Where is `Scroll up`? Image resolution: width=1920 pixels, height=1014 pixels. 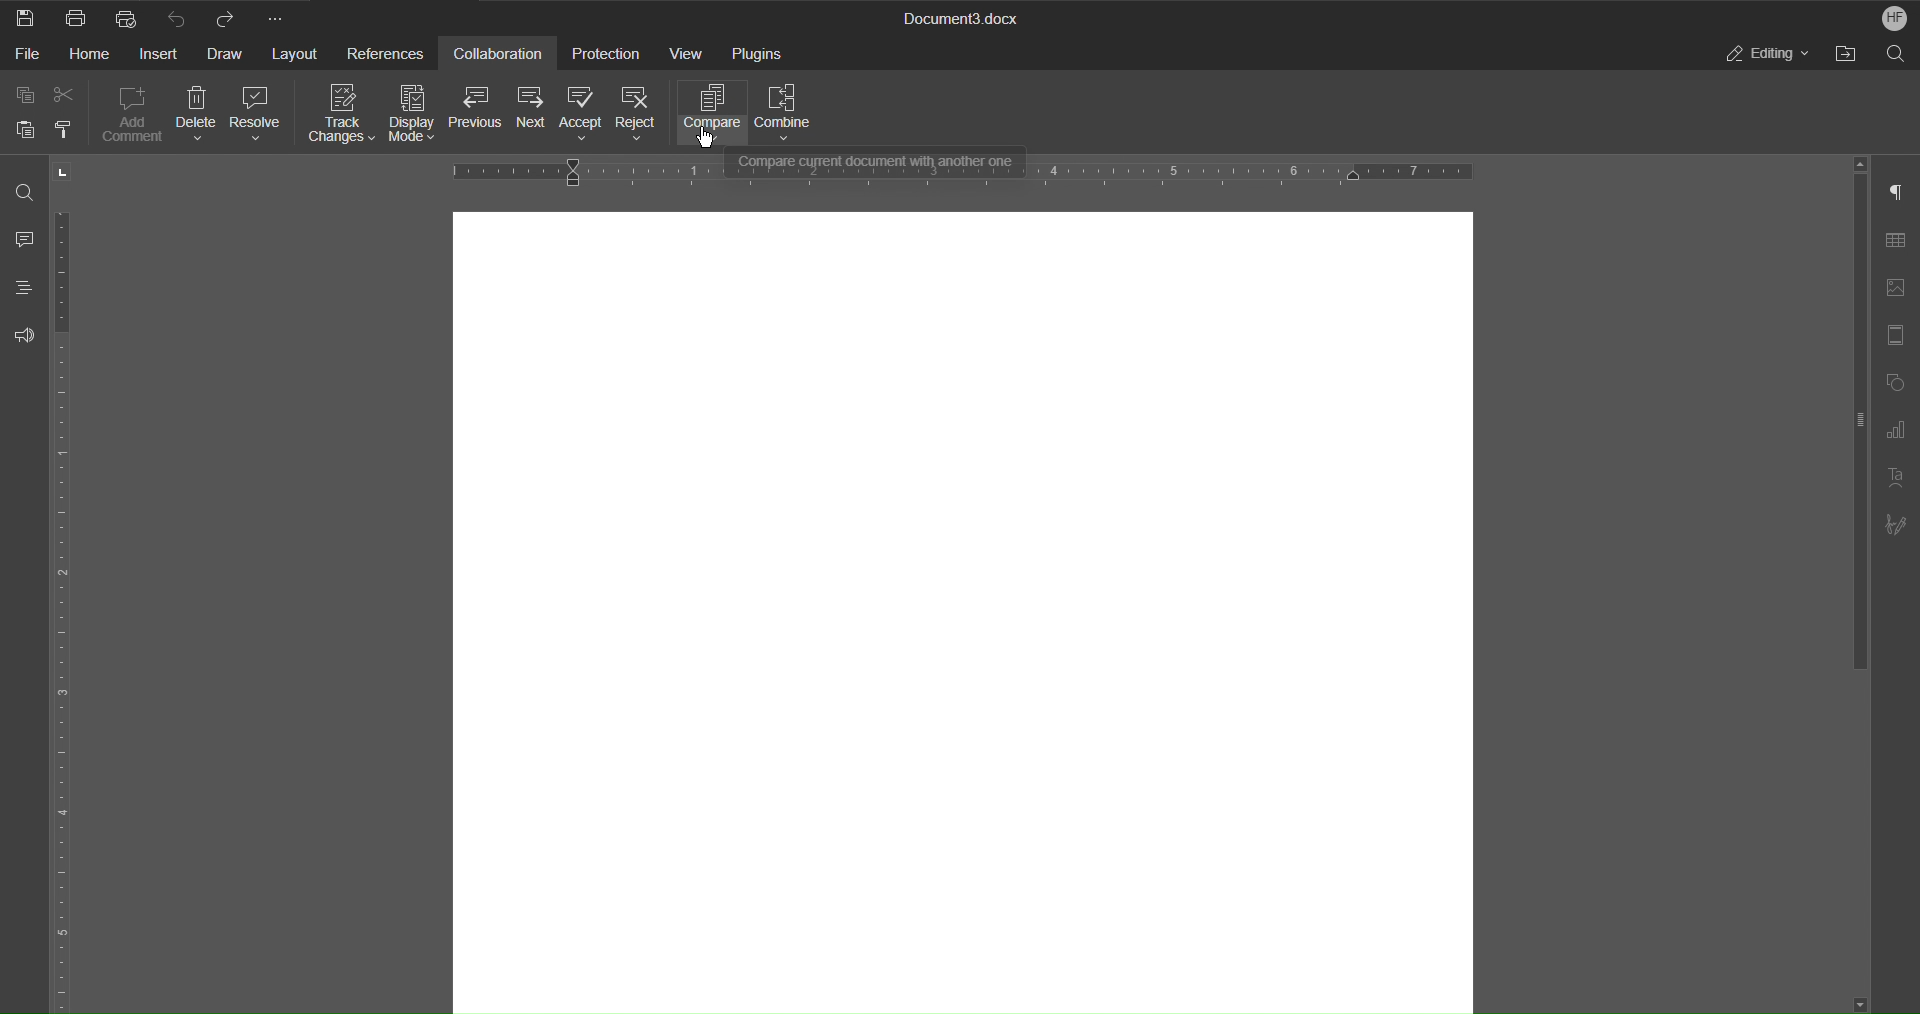
Scroll up is located at coordinates (1858, 159).